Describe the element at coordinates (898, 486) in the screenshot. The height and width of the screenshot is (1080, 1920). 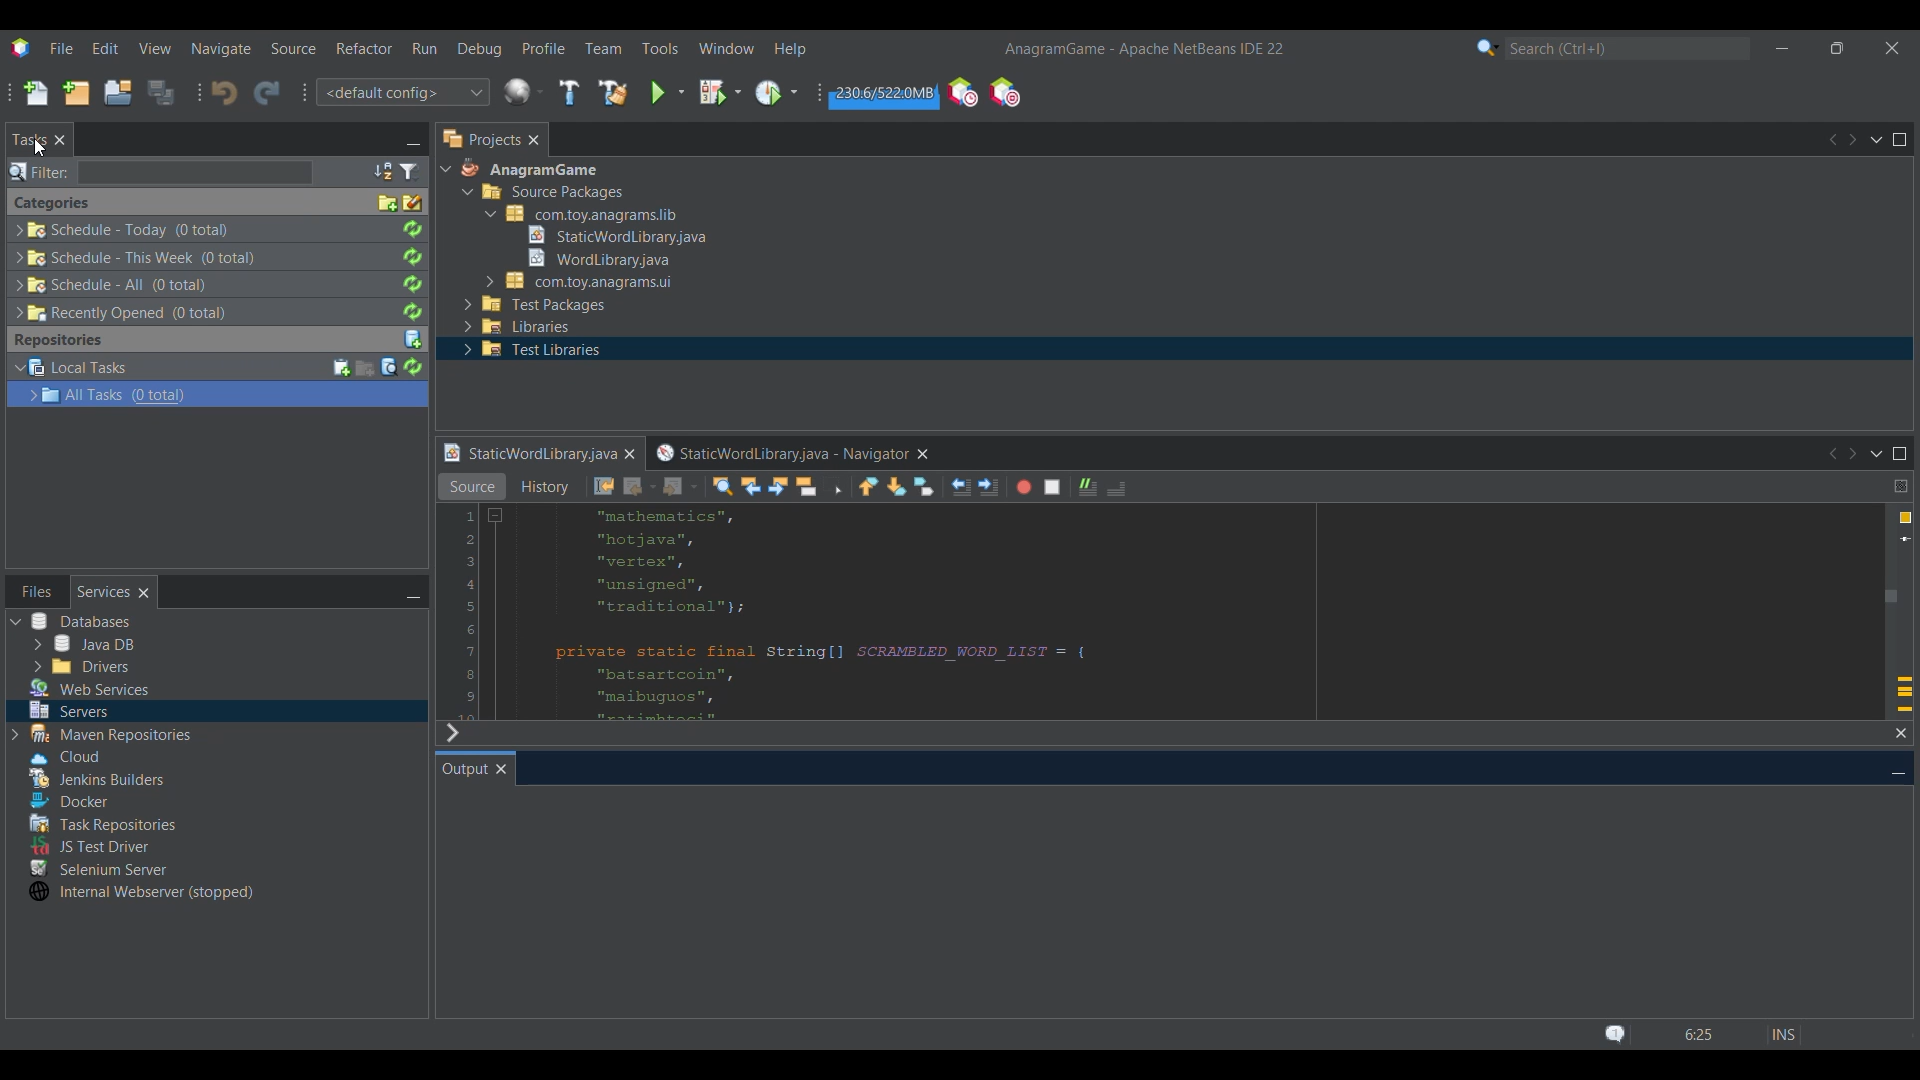
I see `Next bookmark` at that location.